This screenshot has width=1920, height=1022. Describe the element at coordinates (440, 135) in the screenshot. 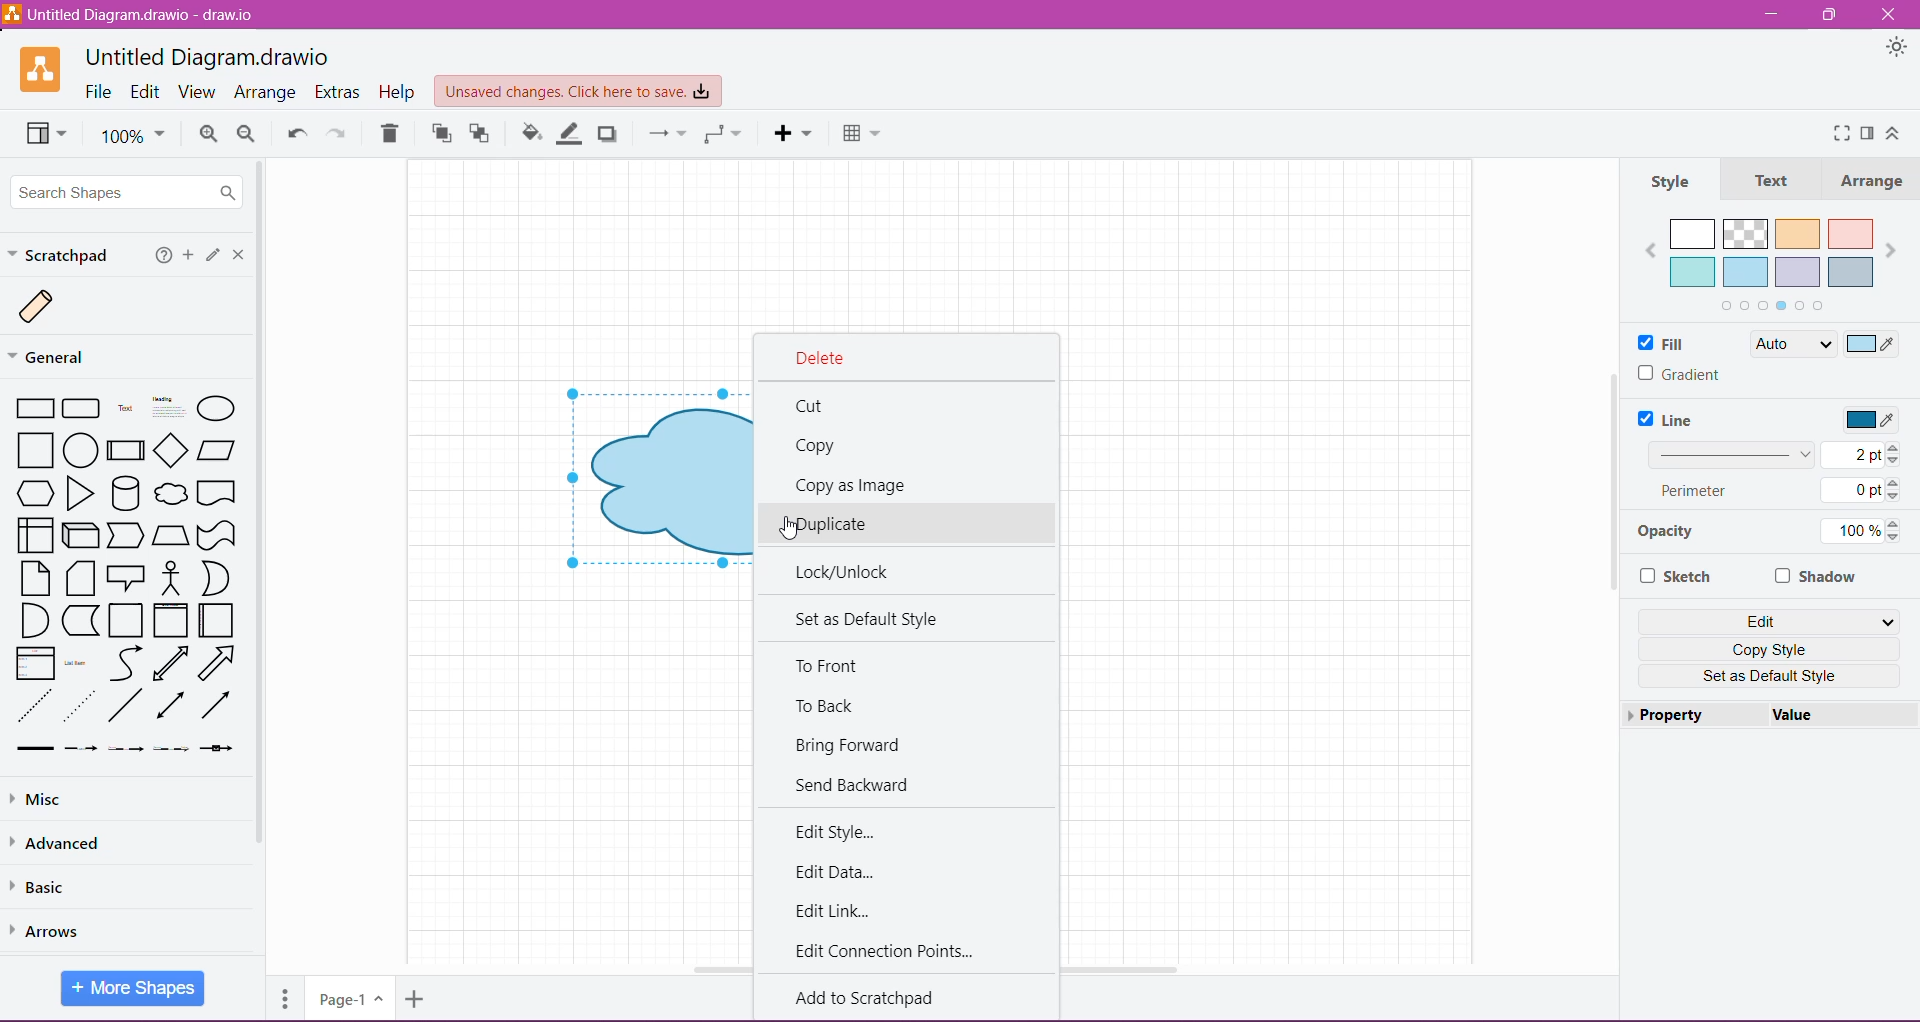

I see `To Front` at that location.